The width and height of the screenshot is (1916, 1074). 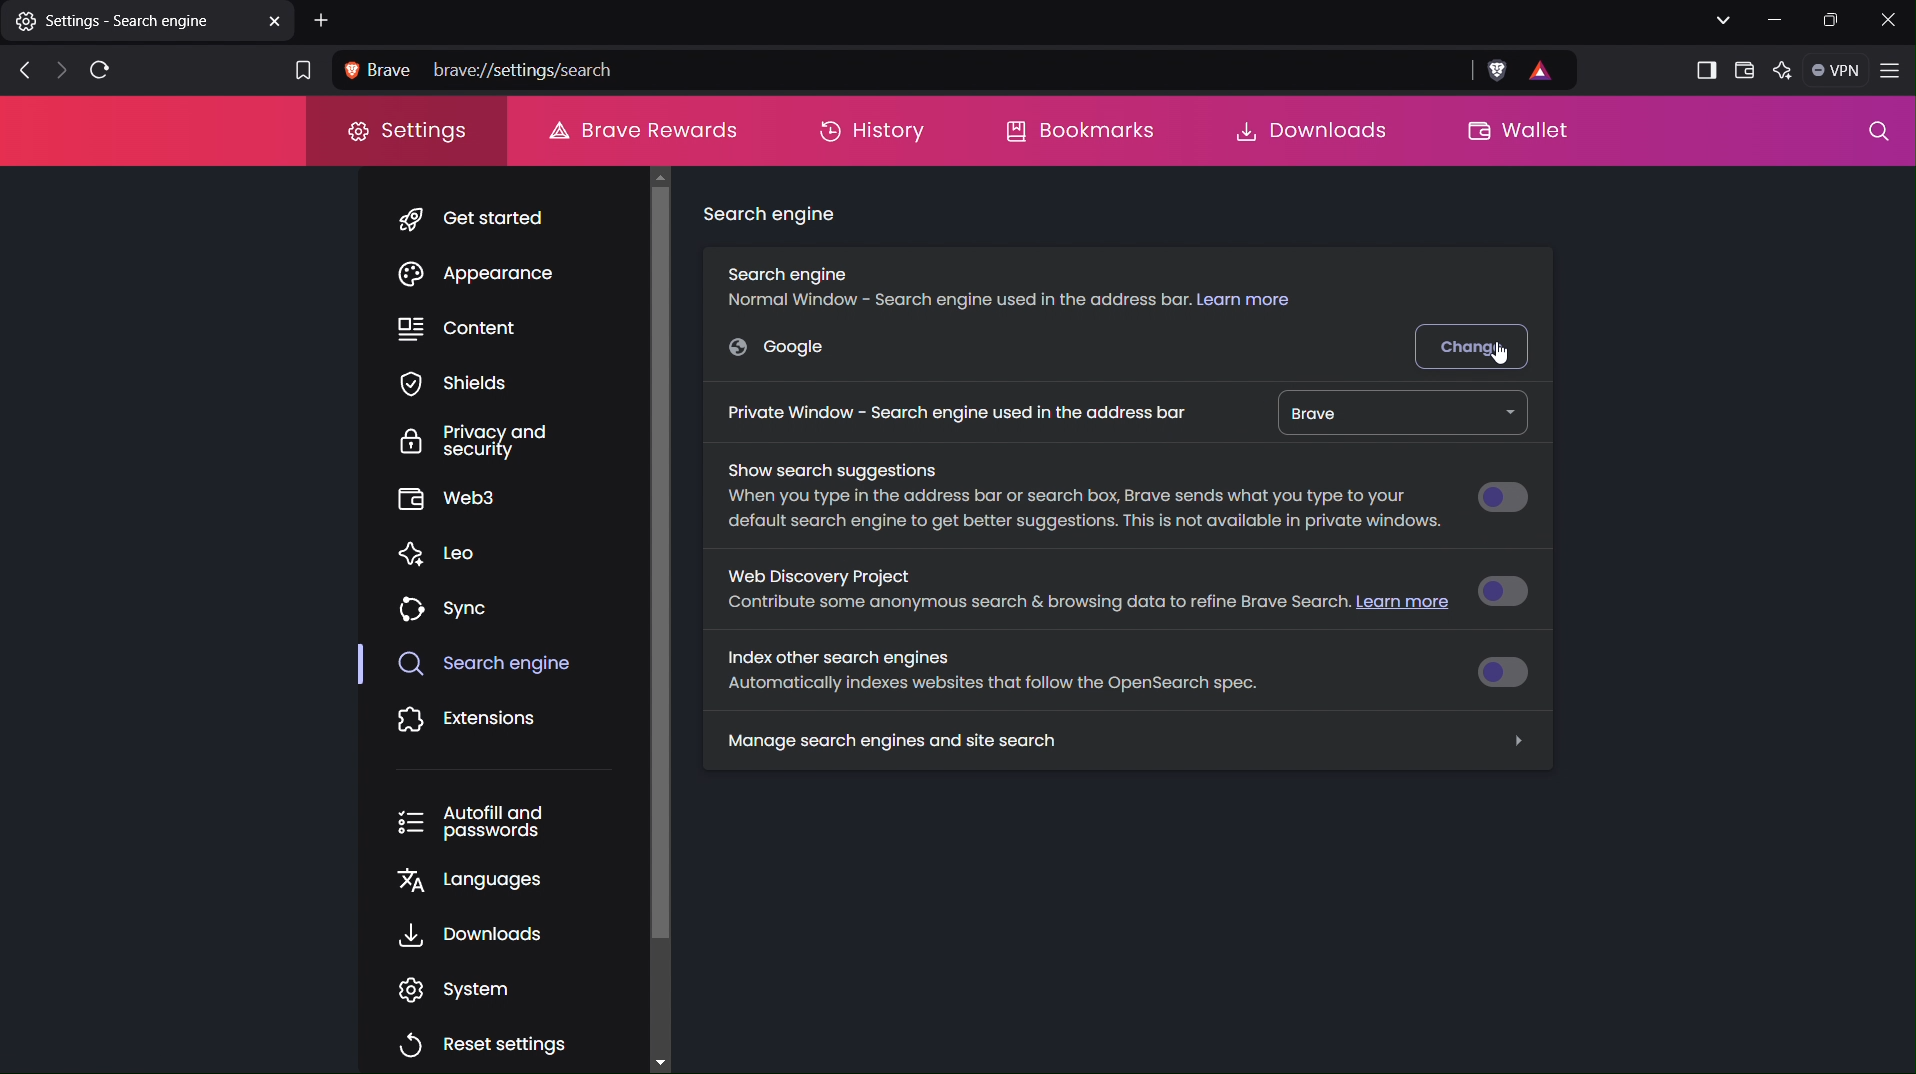 I want to click on Reset settings, so click(x=484, y=1042).